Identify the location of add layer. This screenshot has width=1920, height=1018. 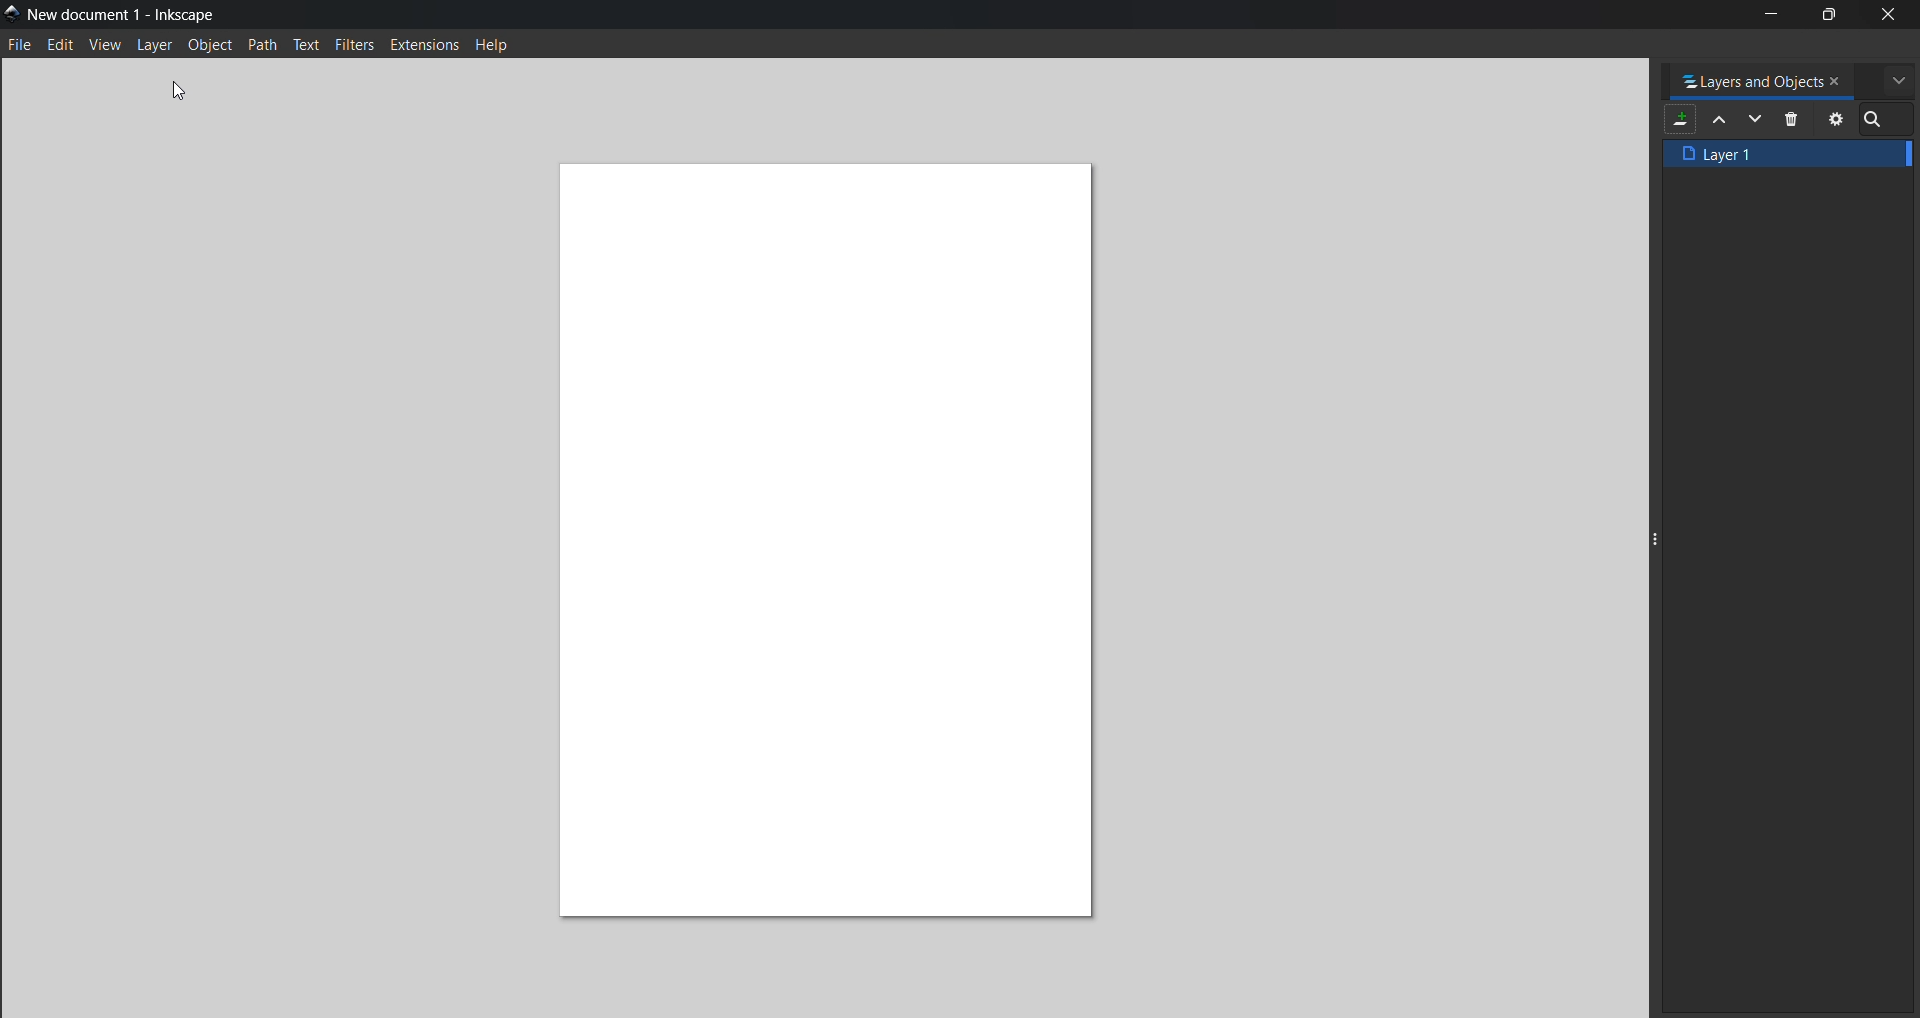
(1681, 119).